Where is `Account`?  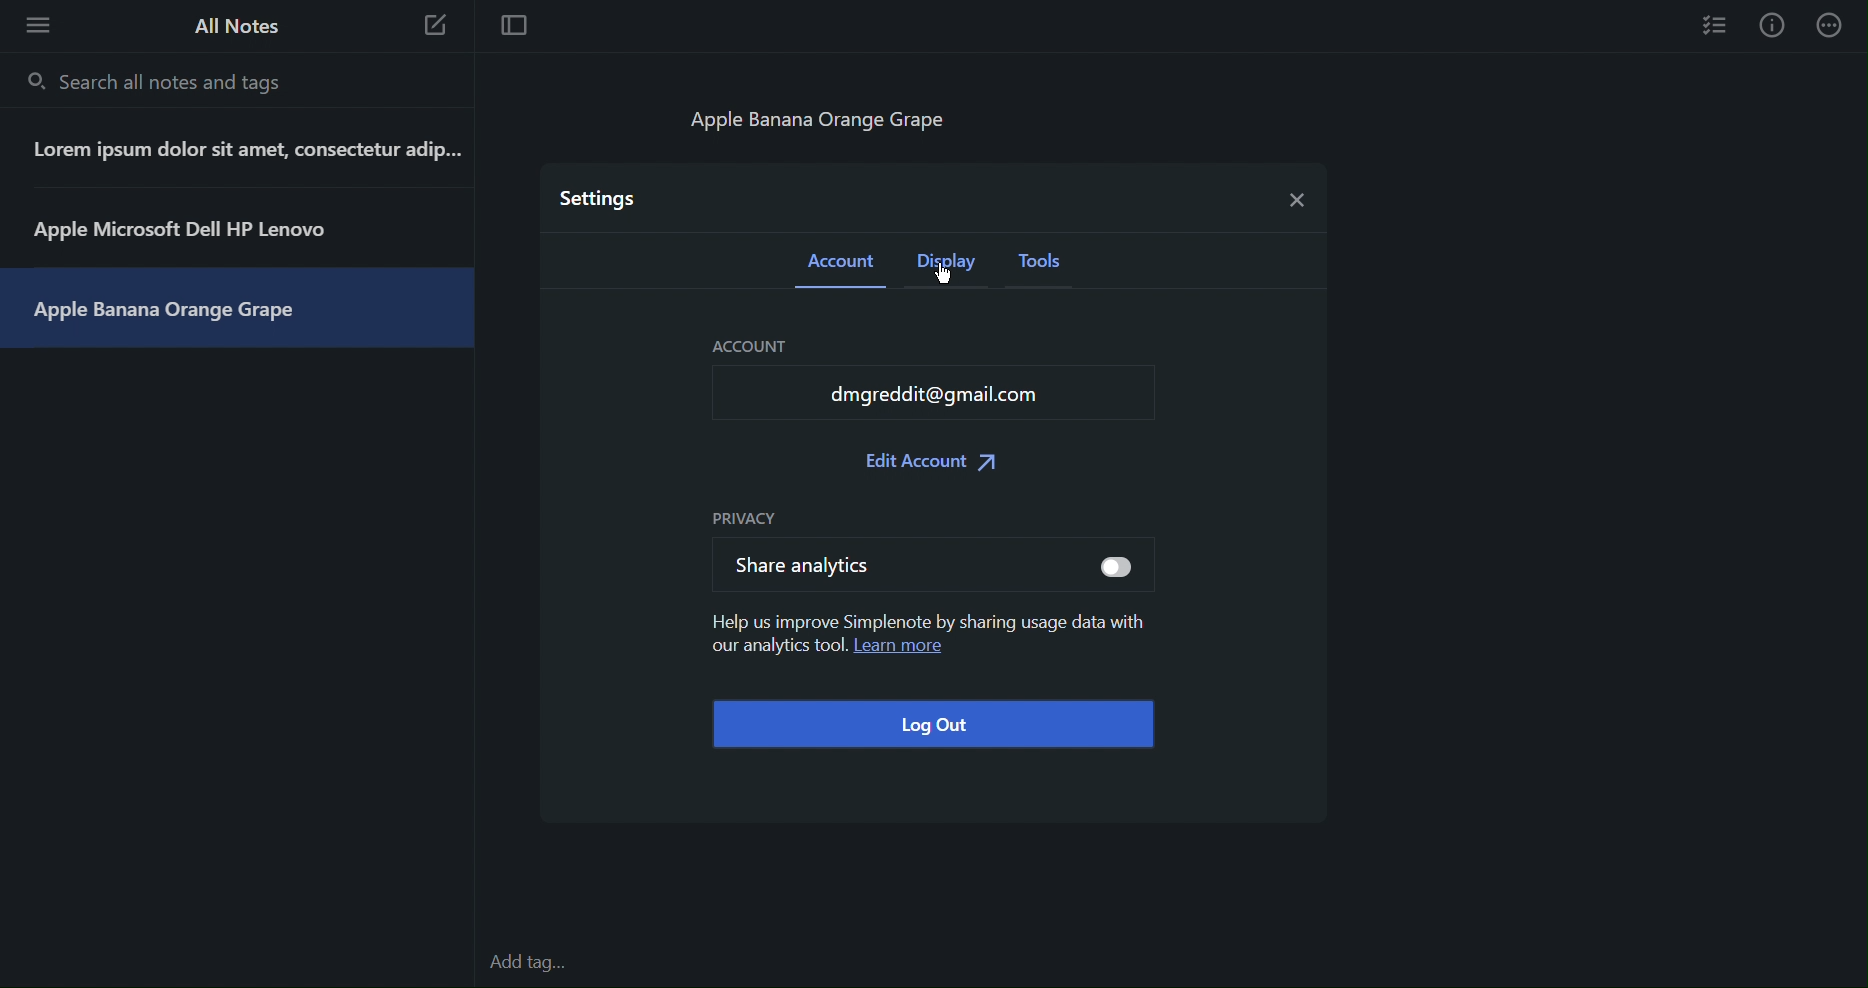 Account is located at coordinates (843, 266).